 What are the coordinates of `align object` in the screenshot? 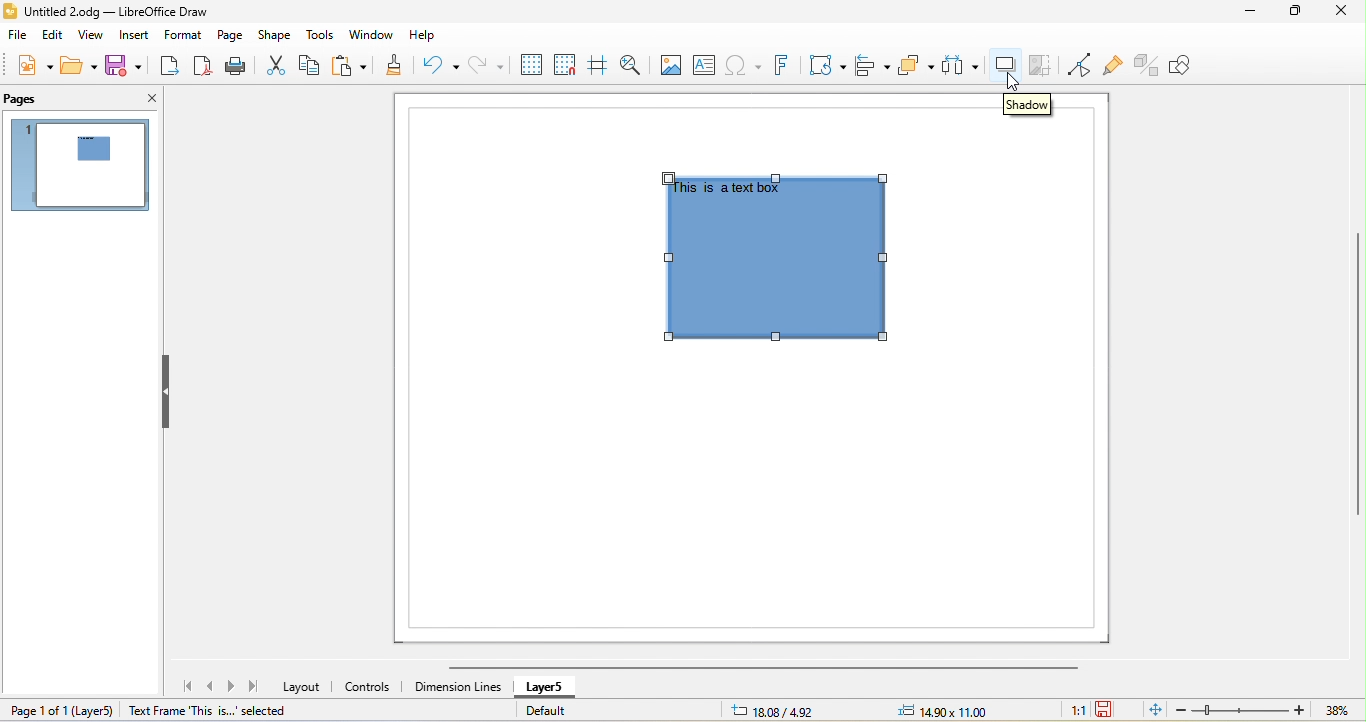 It's located at (874, 67).